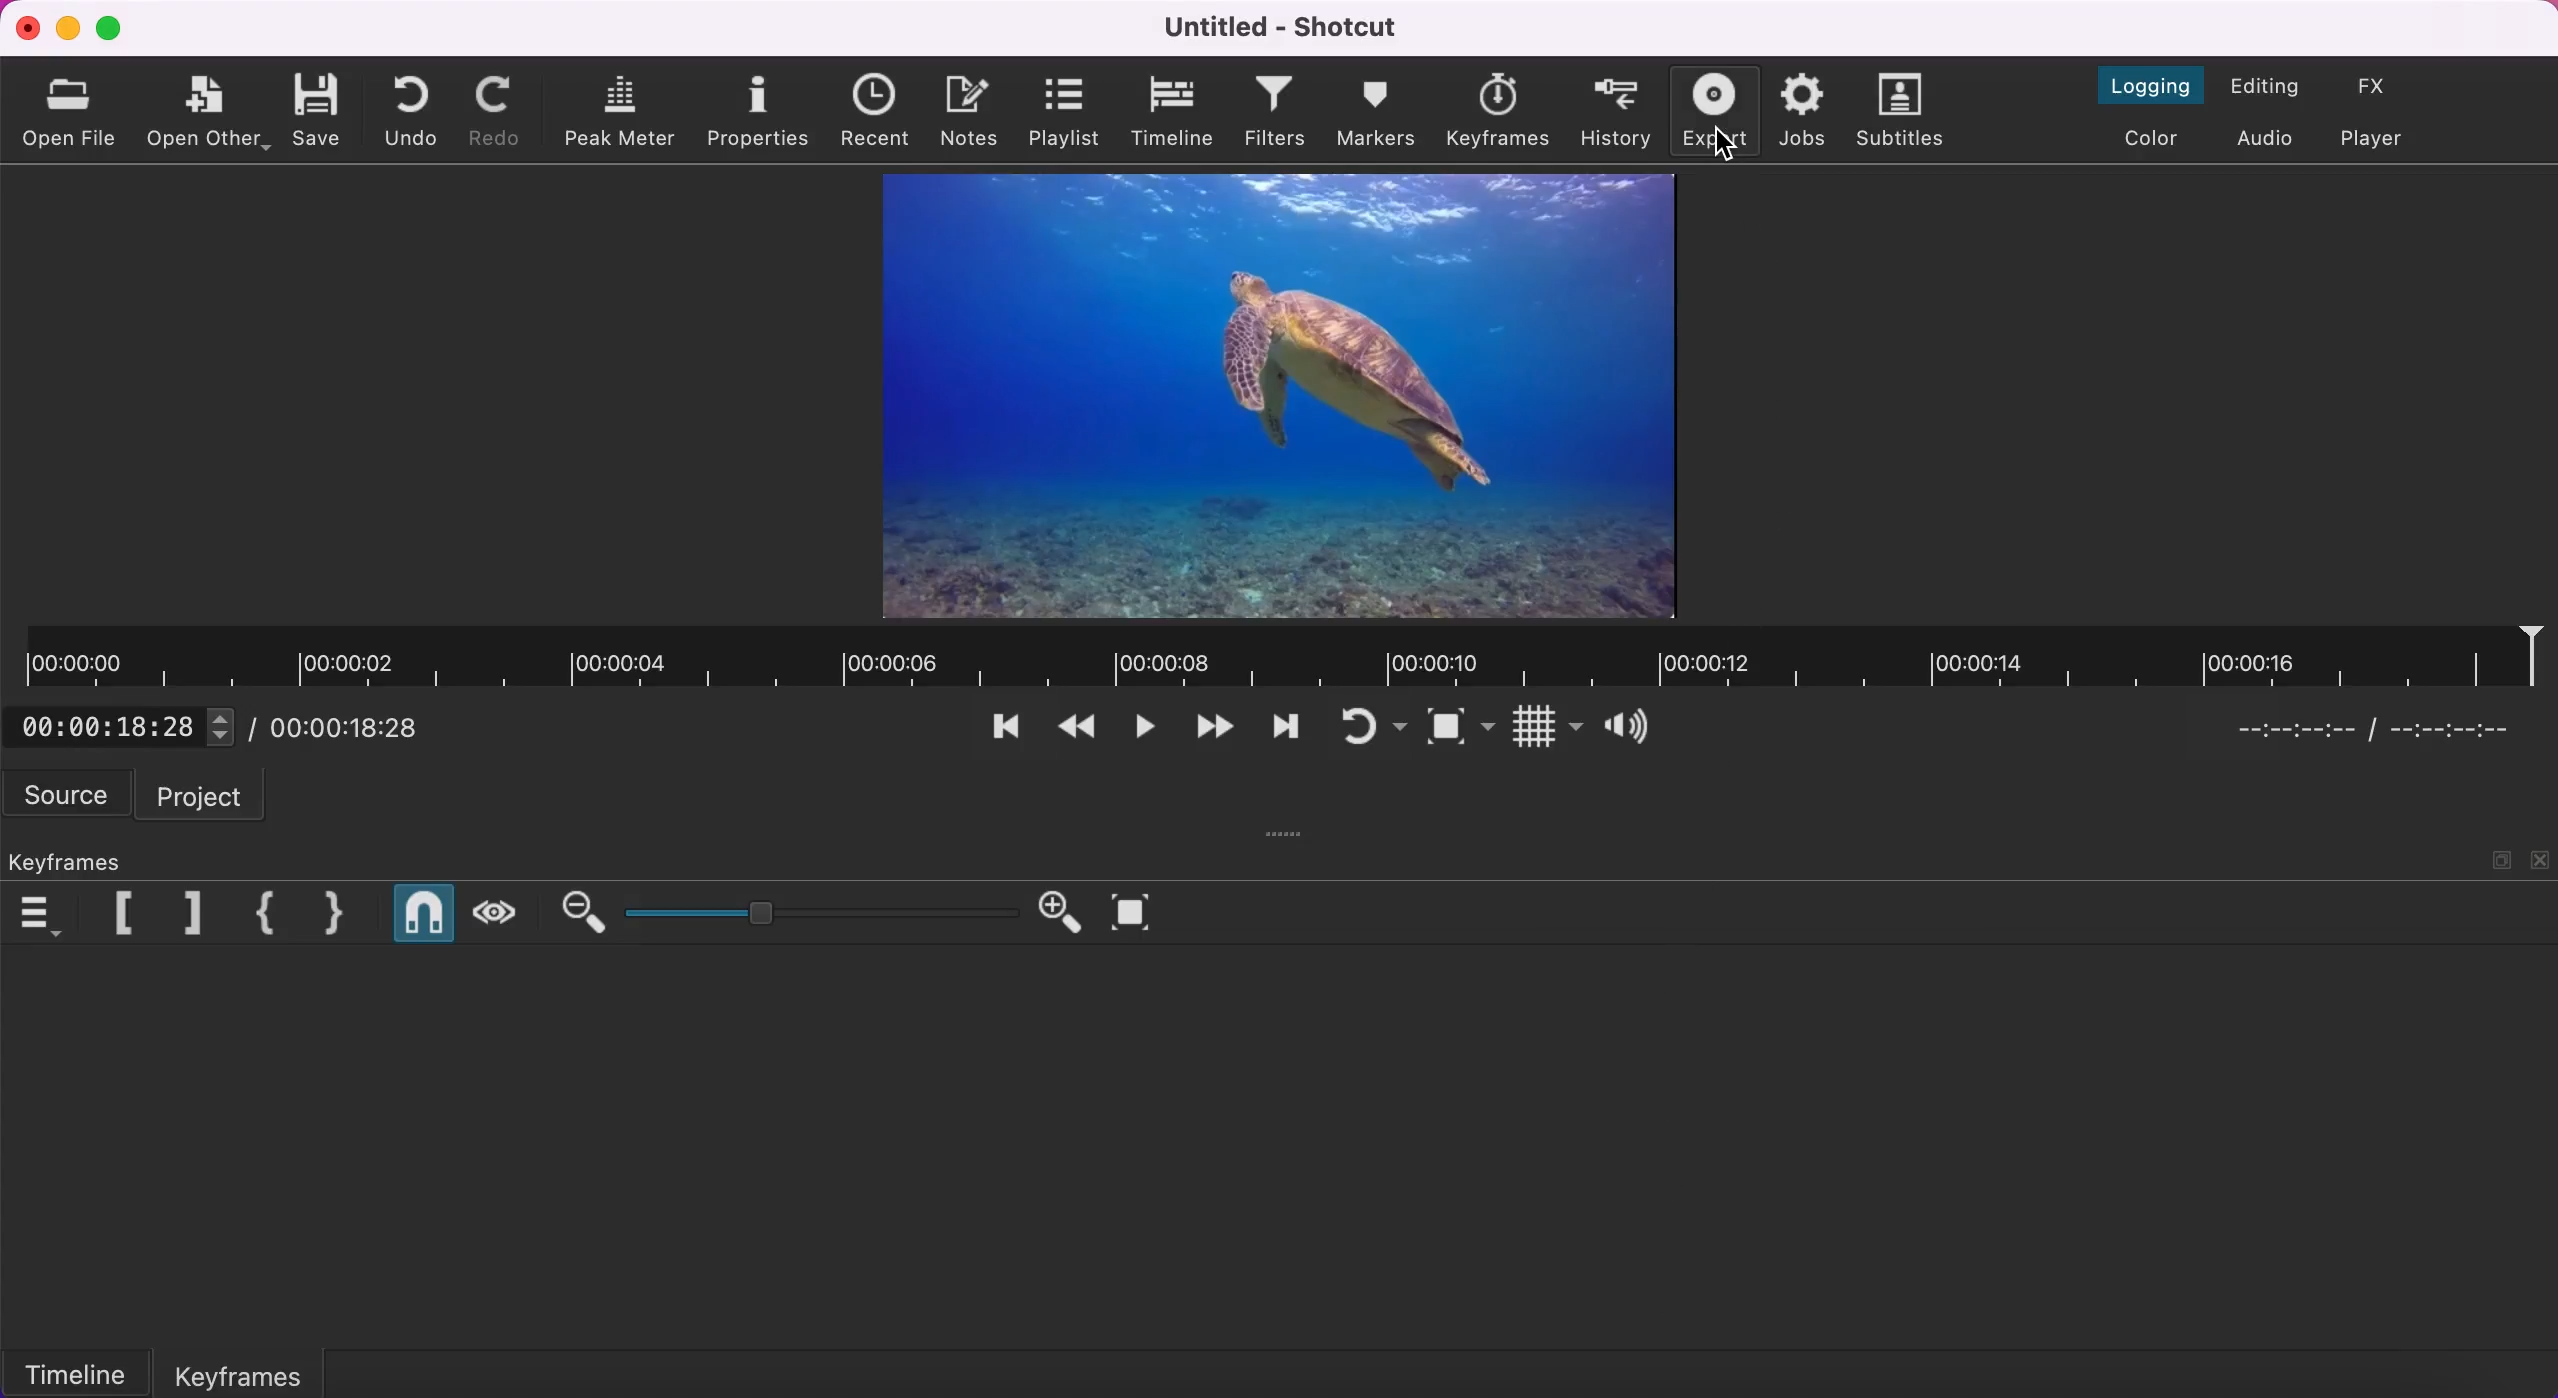 The image size is (2558, 1398). I want to click on switch to the logging layout, so click(2149, 87).